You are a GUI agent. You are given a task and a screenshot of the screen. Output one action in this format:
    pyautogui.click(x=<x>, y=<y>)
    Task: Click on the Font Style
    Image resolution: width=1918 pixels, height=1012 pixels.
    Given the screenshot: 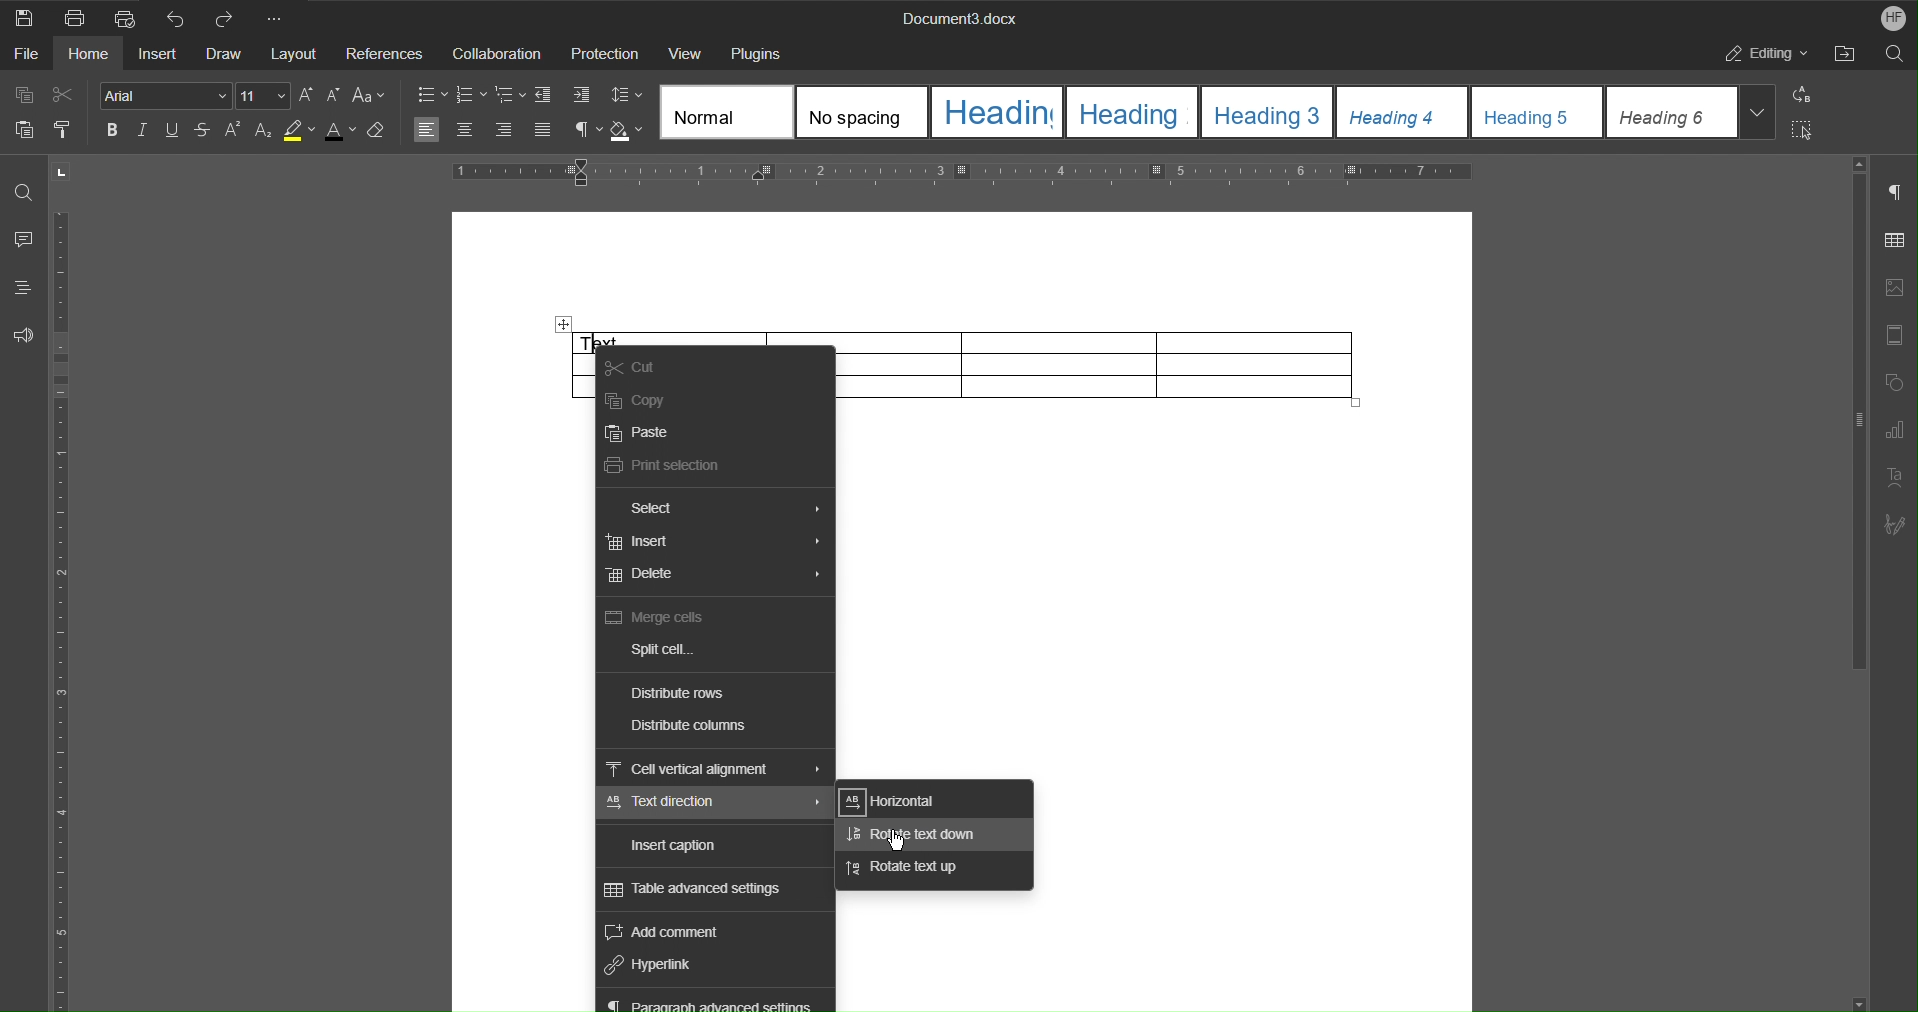 What is the action you would take?
    pyautogui.click(x=167, y=96)
    